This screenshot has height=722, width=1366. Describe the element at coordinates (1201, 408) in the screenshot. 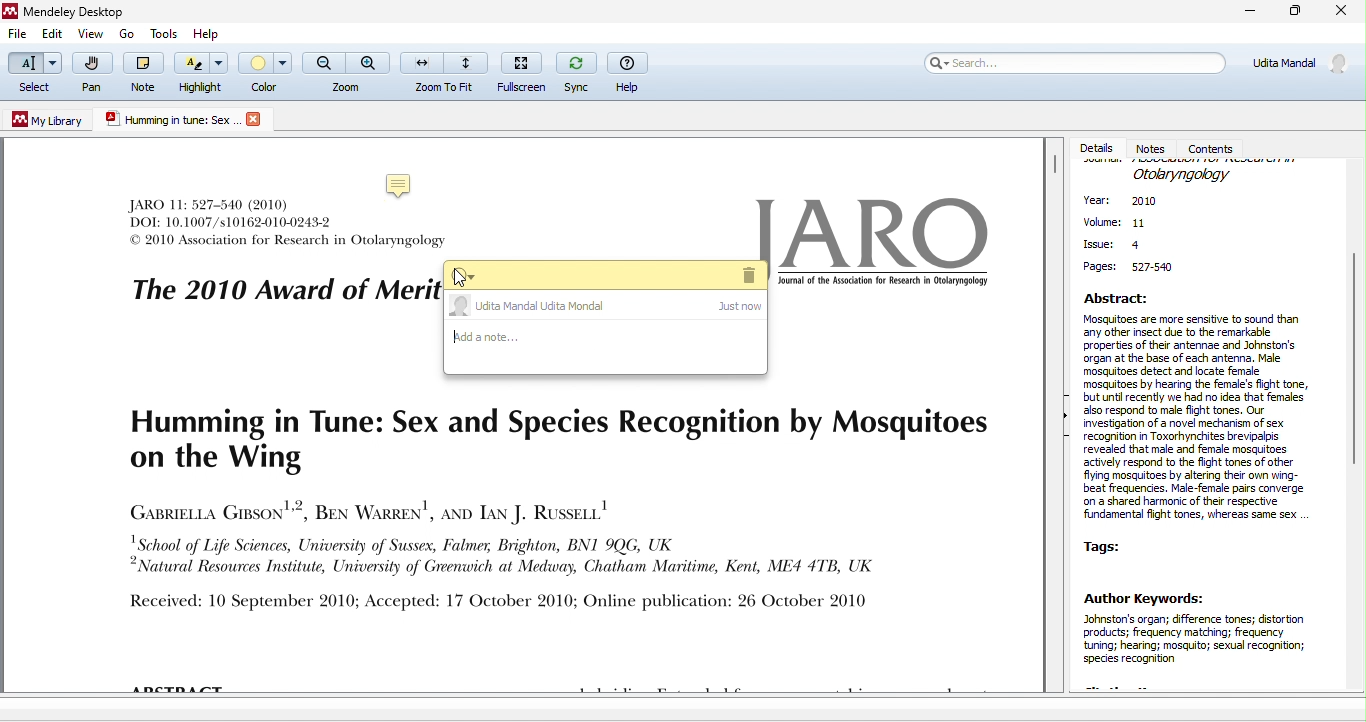

I see `abstract` at that location.